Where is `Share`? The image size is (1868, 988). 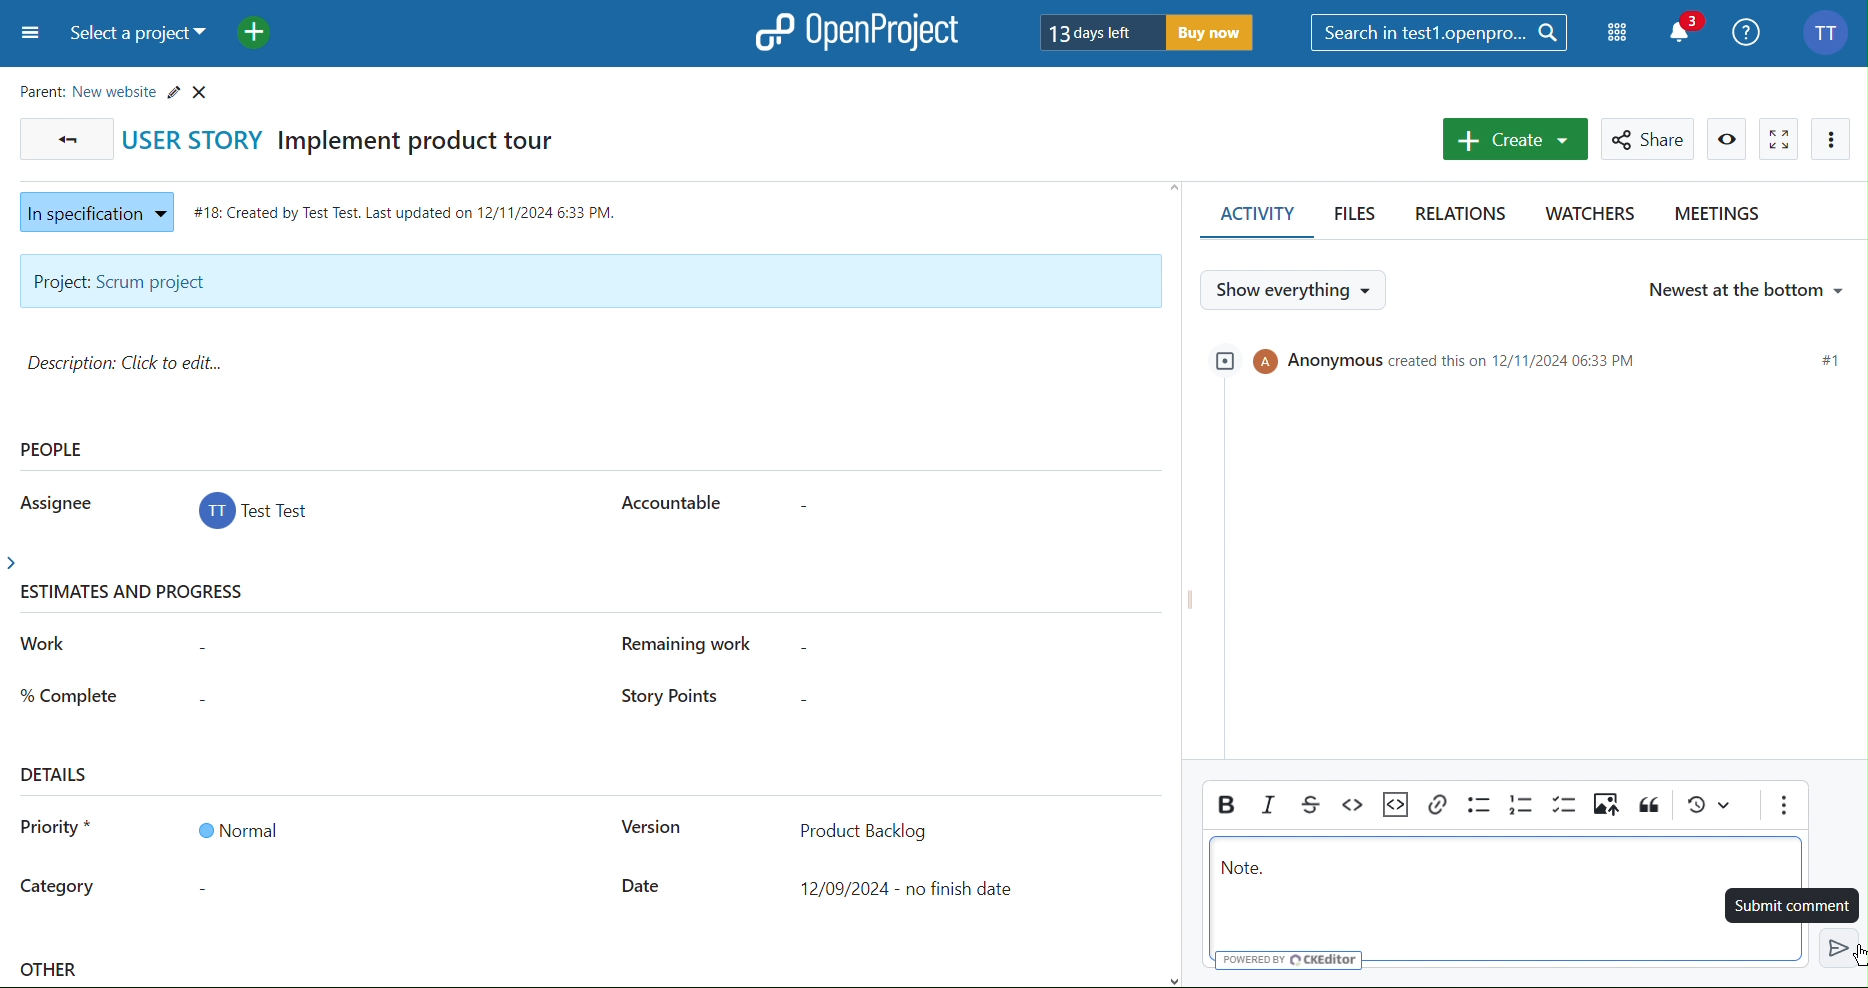 Share is located at coordinates (1651, 139).